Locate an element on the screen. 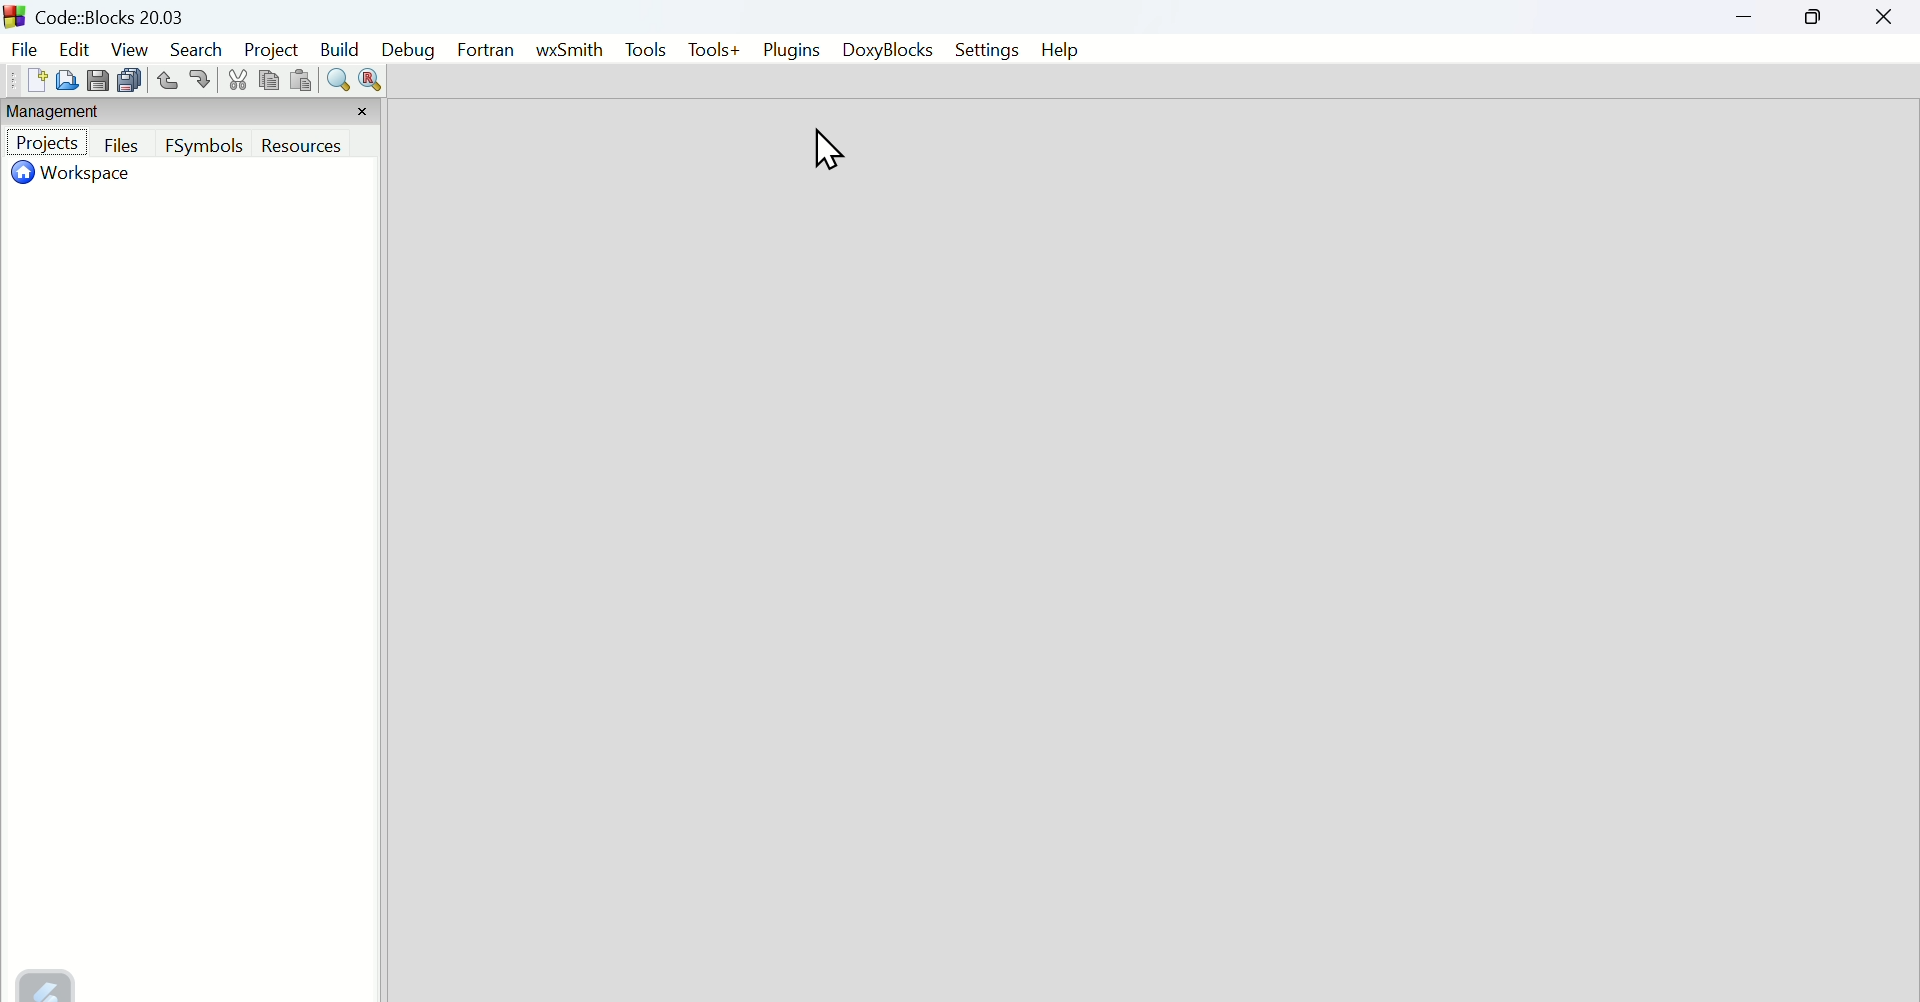 The image size is (1920, 1002). Search is located at coordinates (199, 49).